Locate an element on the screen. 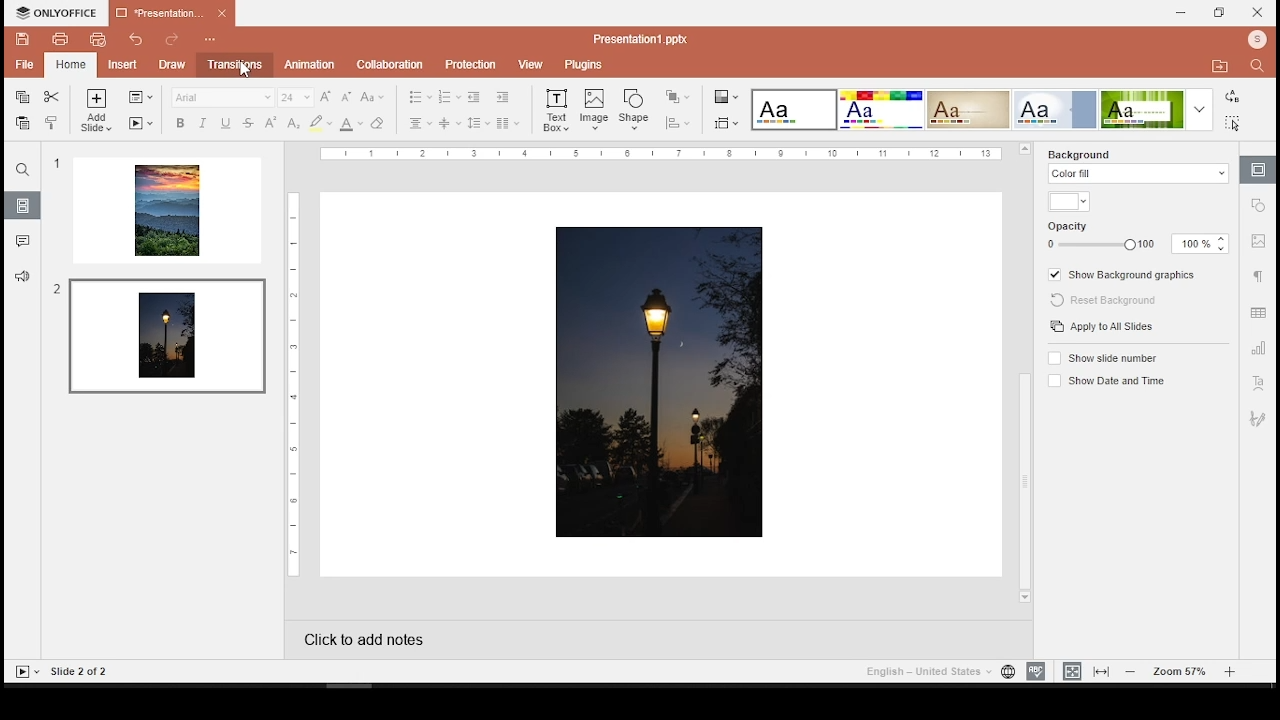 The height and width of the screenshot is (720, 1280). font color is located at coordinates (351, 124).